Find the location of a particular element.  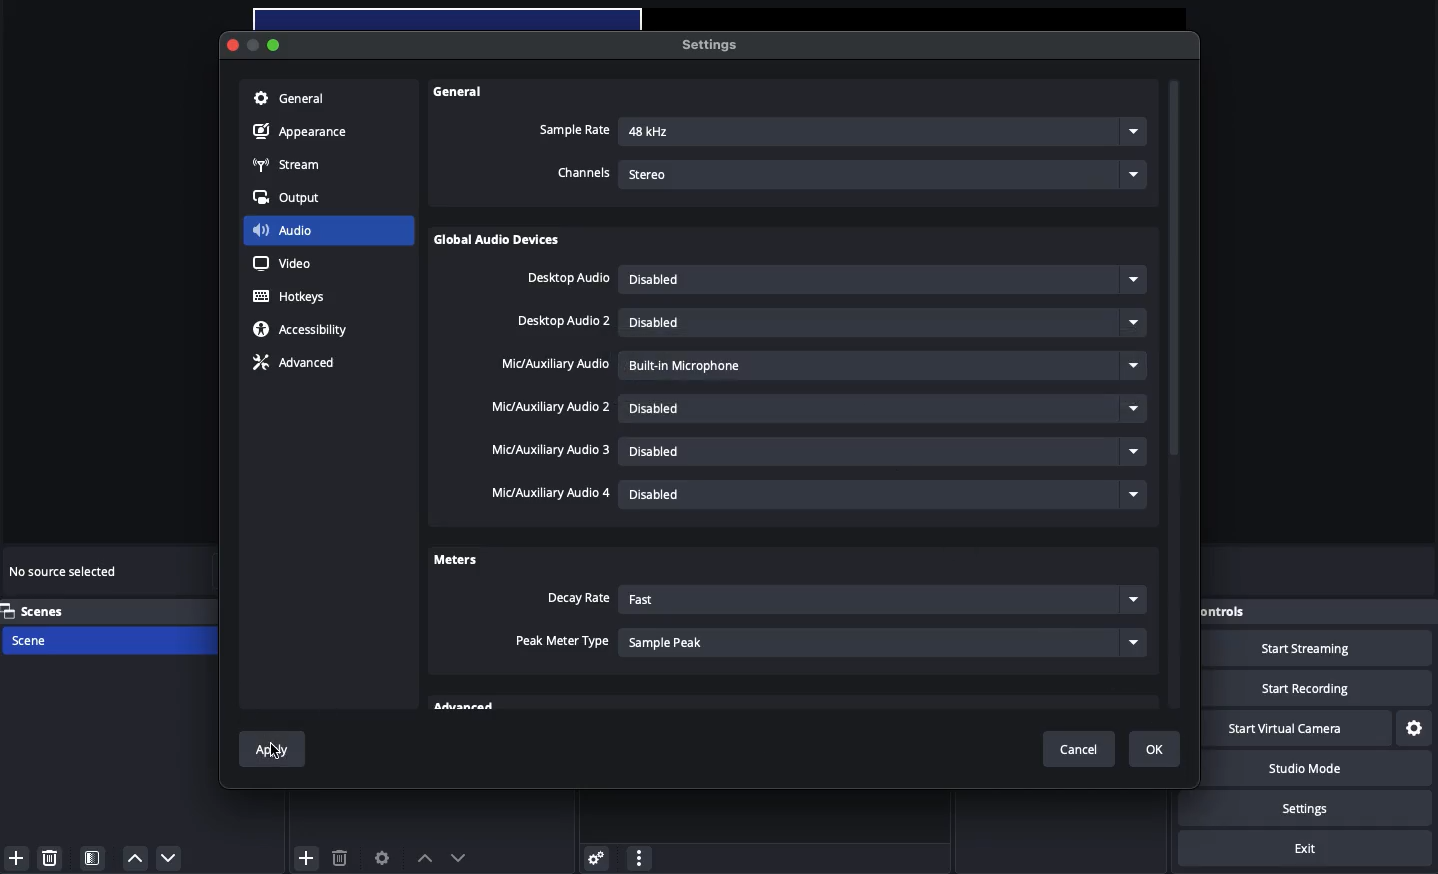

Disabled is located at coordinates (887, 363).